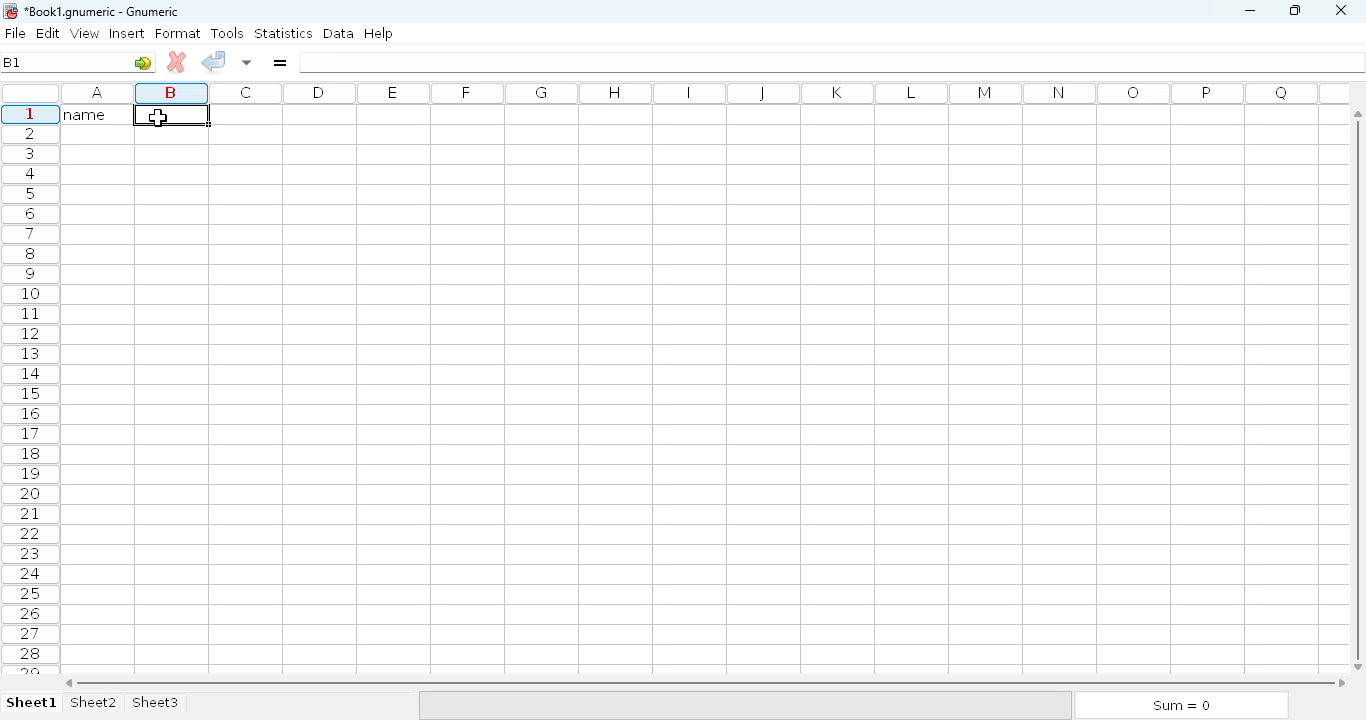  Describe the element at coordinates (143, 62) in the screenshot. I see `go to` at that location.